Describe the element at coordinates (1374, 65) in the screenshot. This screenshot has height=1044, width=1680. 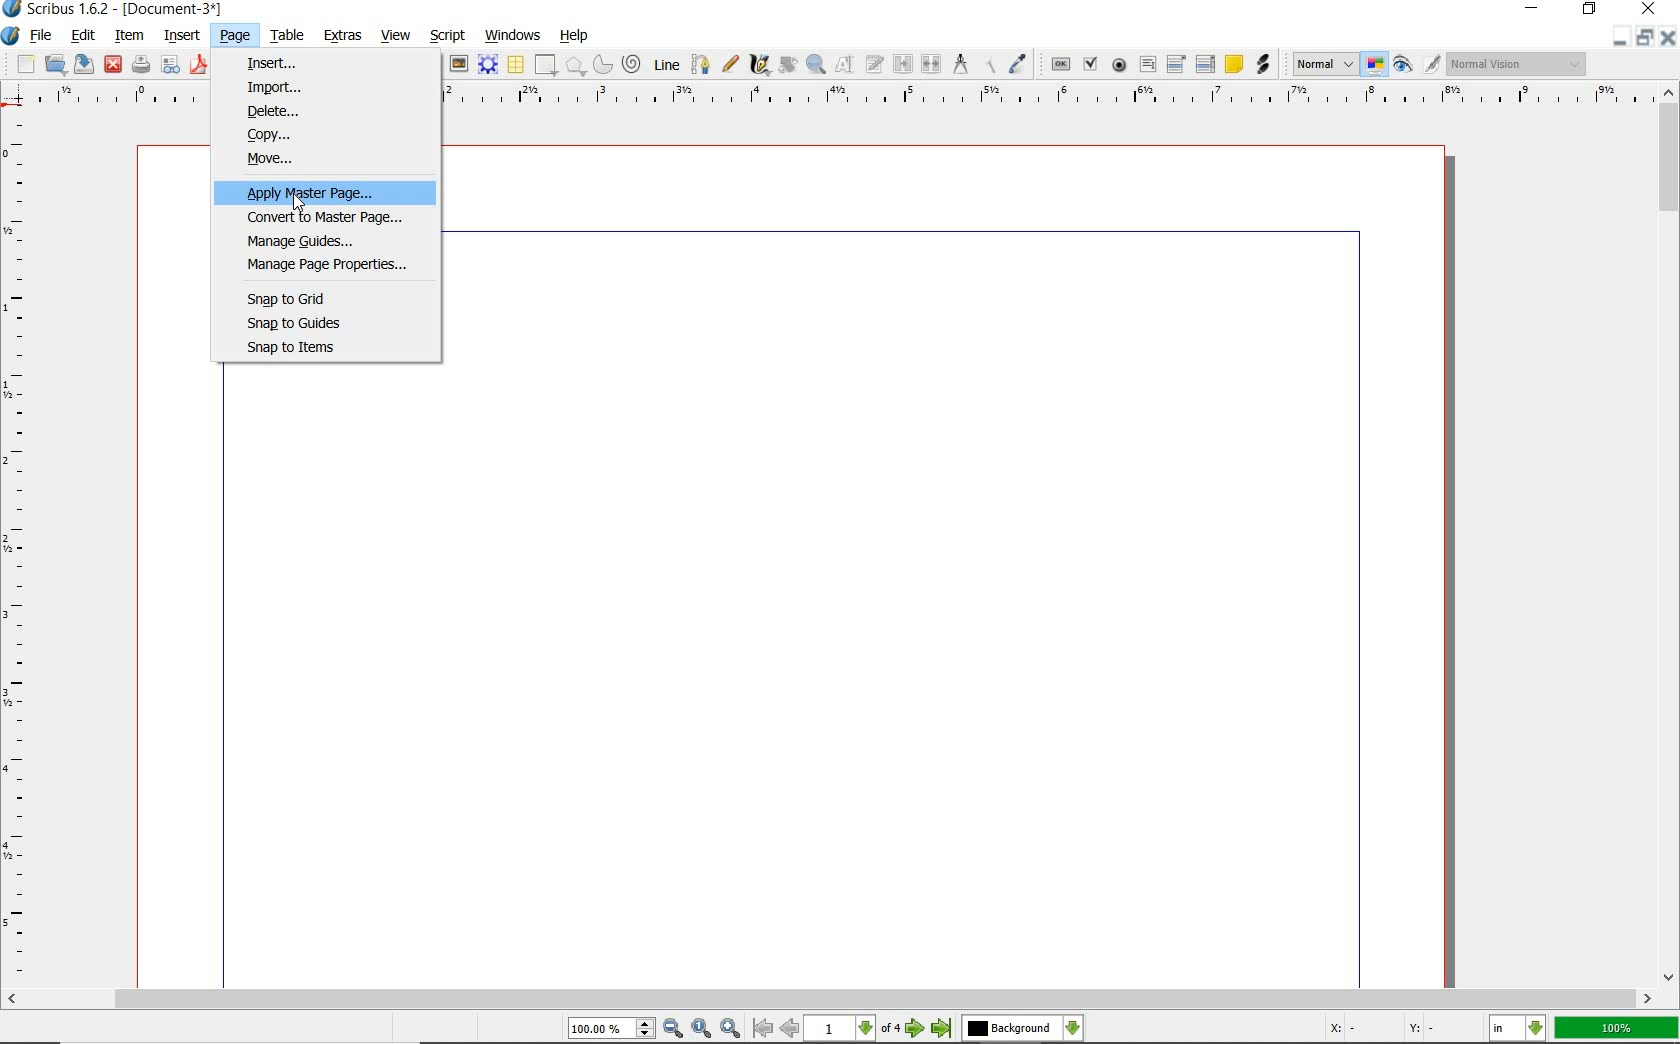
I see `toggle color management` at that location.